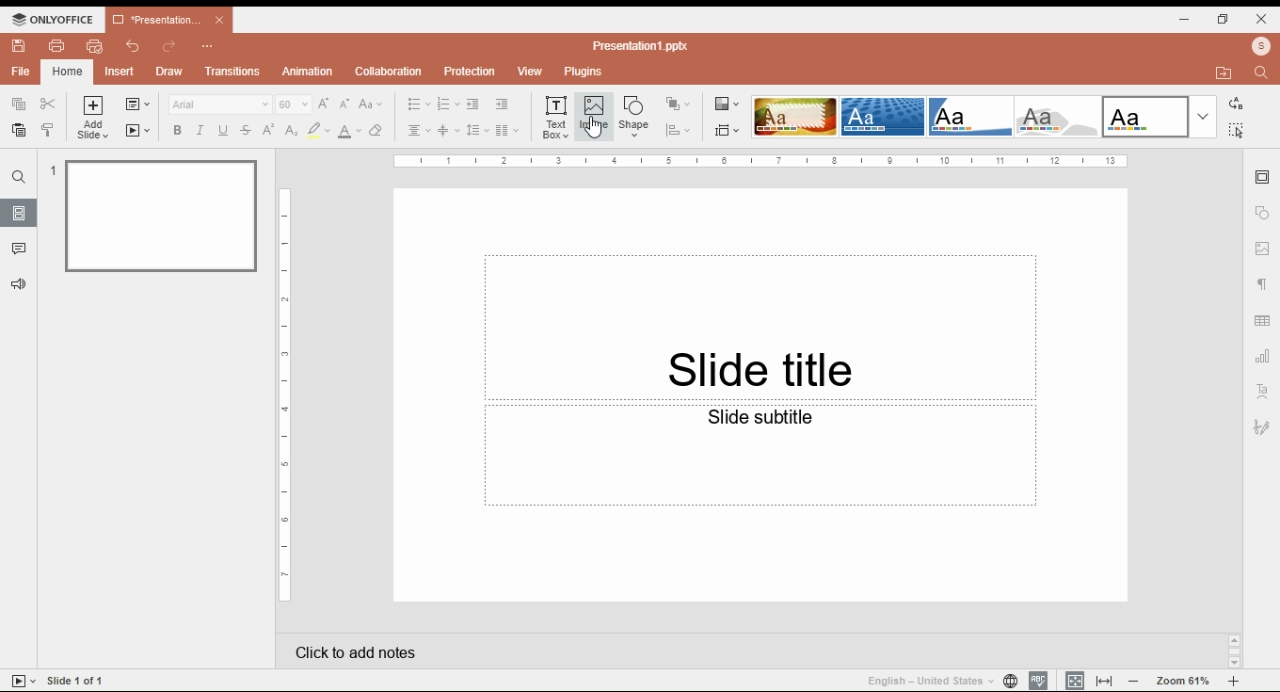 The image size is (1280, 692). What do you see at coordinates (1056, 117) in the screenshot?
I see `theme 4` at bounding box center [1056, 117].